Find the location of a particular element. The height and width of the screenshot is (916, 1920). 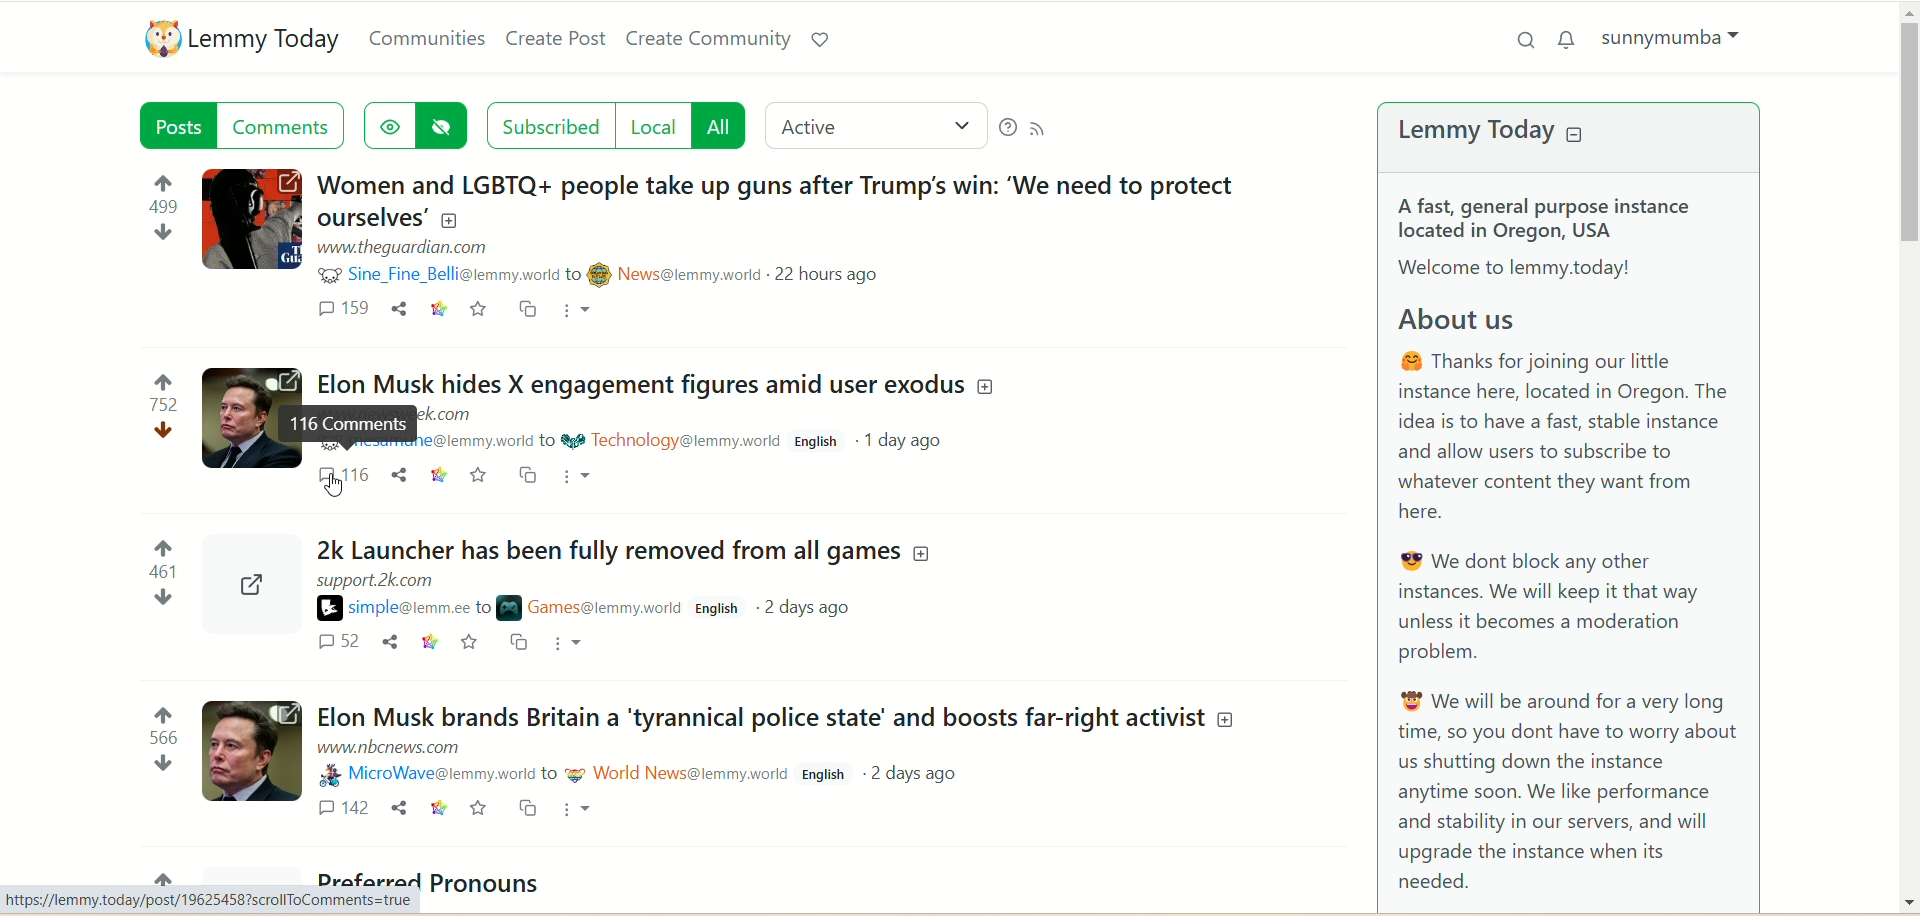

Add  is located at coordinates (922, 552).